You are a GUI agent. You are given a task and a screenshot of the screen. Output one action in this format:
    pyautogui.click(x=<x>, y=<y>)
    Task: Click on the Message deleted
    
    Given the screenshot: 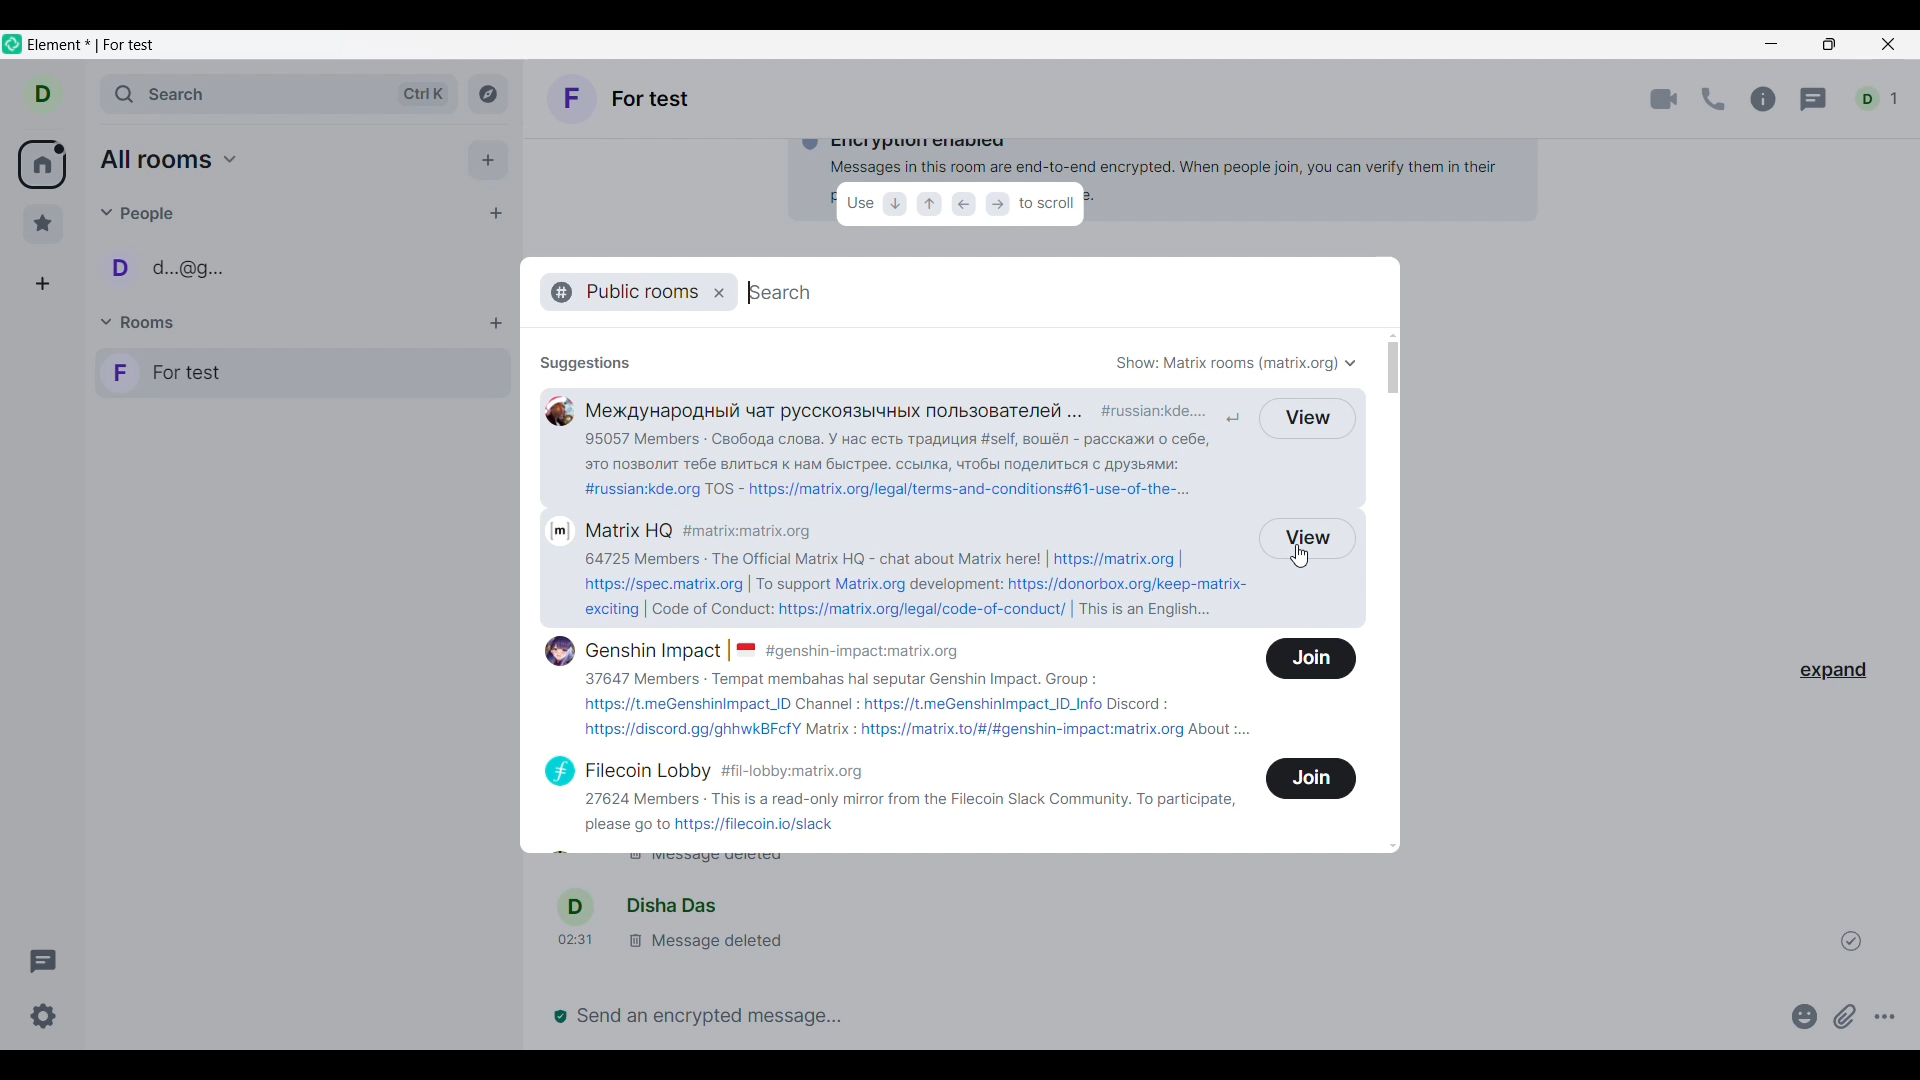 What is the action you would take?
    pyautogui.click(x=756, y=864)
    